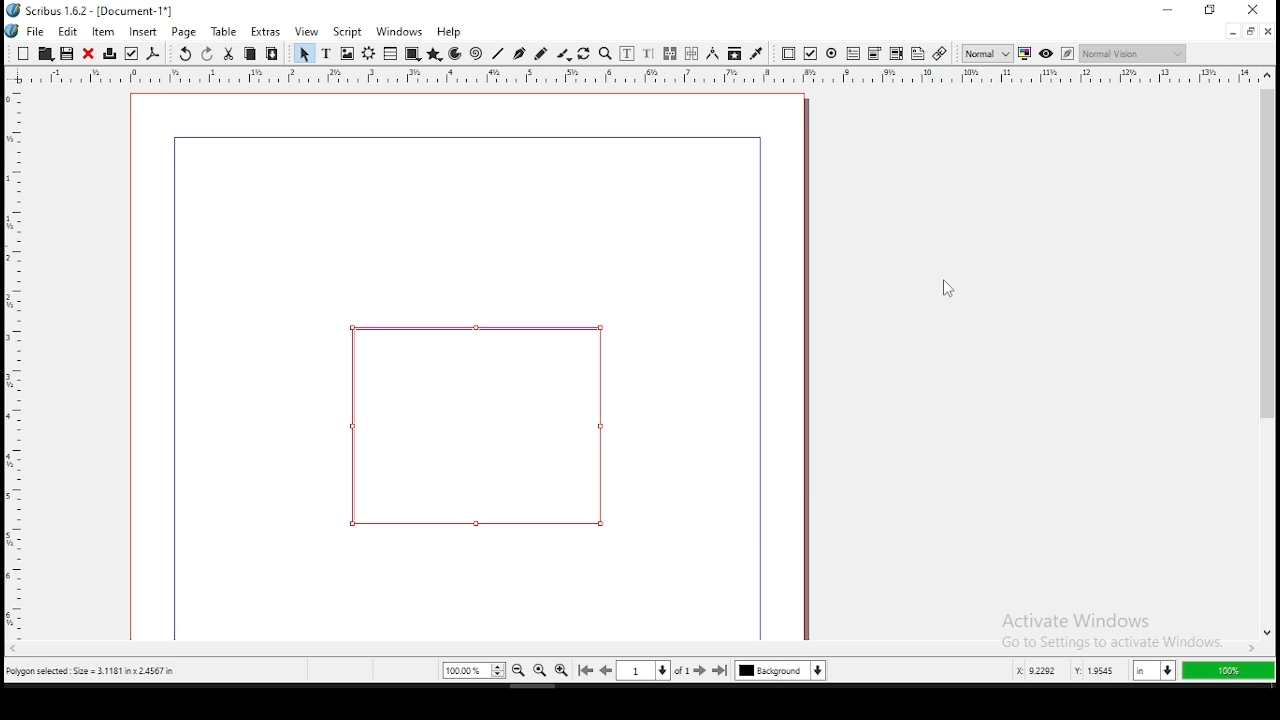 This screenshot has width=1280, height=720. Describe the element at coordinates (605, 54) in the screenshot. I see `zoom in or out` at that location.